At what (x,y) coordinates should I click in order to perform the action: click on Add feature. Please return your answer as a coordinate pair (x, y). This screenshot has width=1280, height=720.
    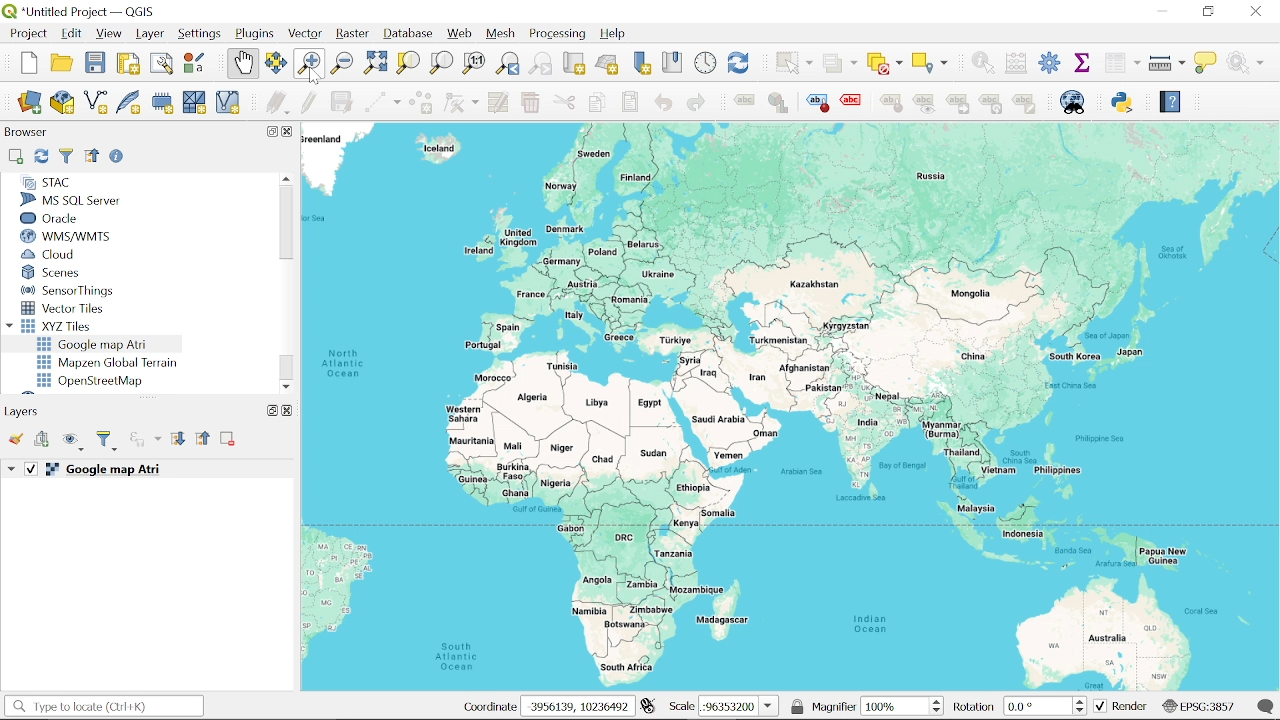
    Looking at the image, I should click on (420, 104).